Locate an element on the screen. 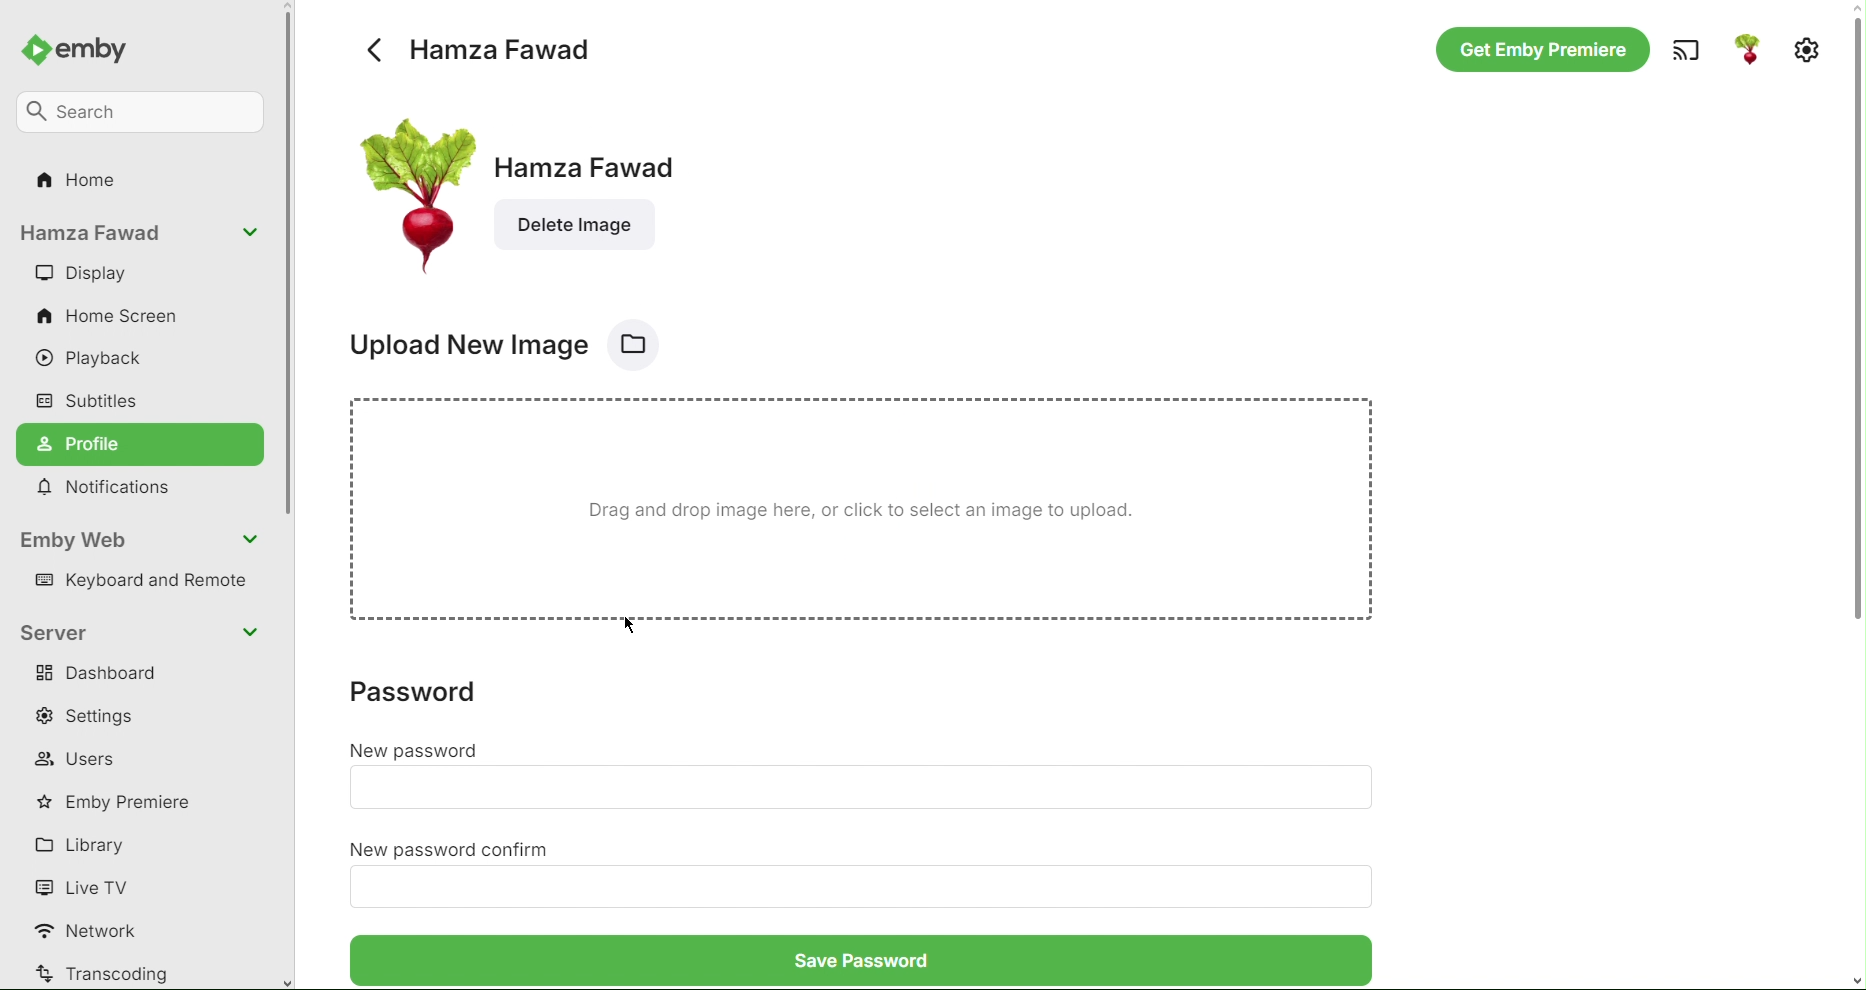  Upload is located at coordinates (870, 516).